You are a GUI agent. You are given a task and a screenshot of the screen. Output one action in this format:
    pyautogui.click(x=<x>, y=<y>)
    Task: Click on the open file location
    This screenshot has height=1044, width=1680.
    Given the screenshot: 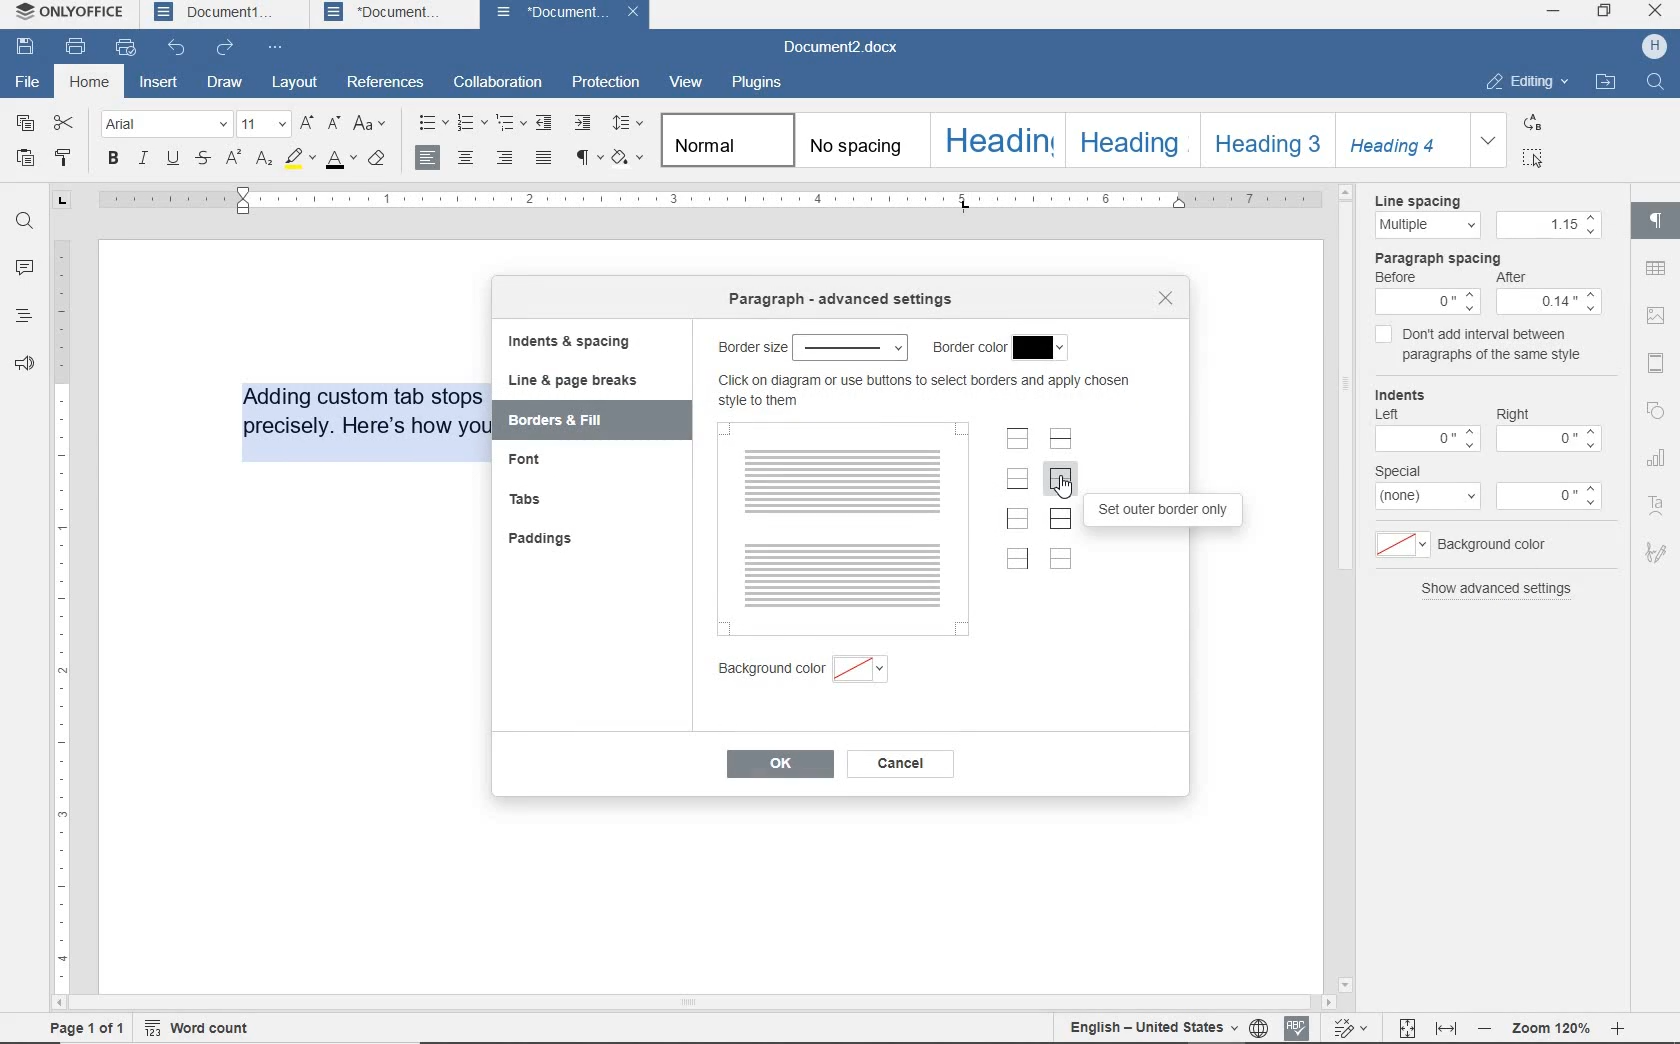 What is the action you would take?
    pyautogui.click(x=1606, y=82)
    